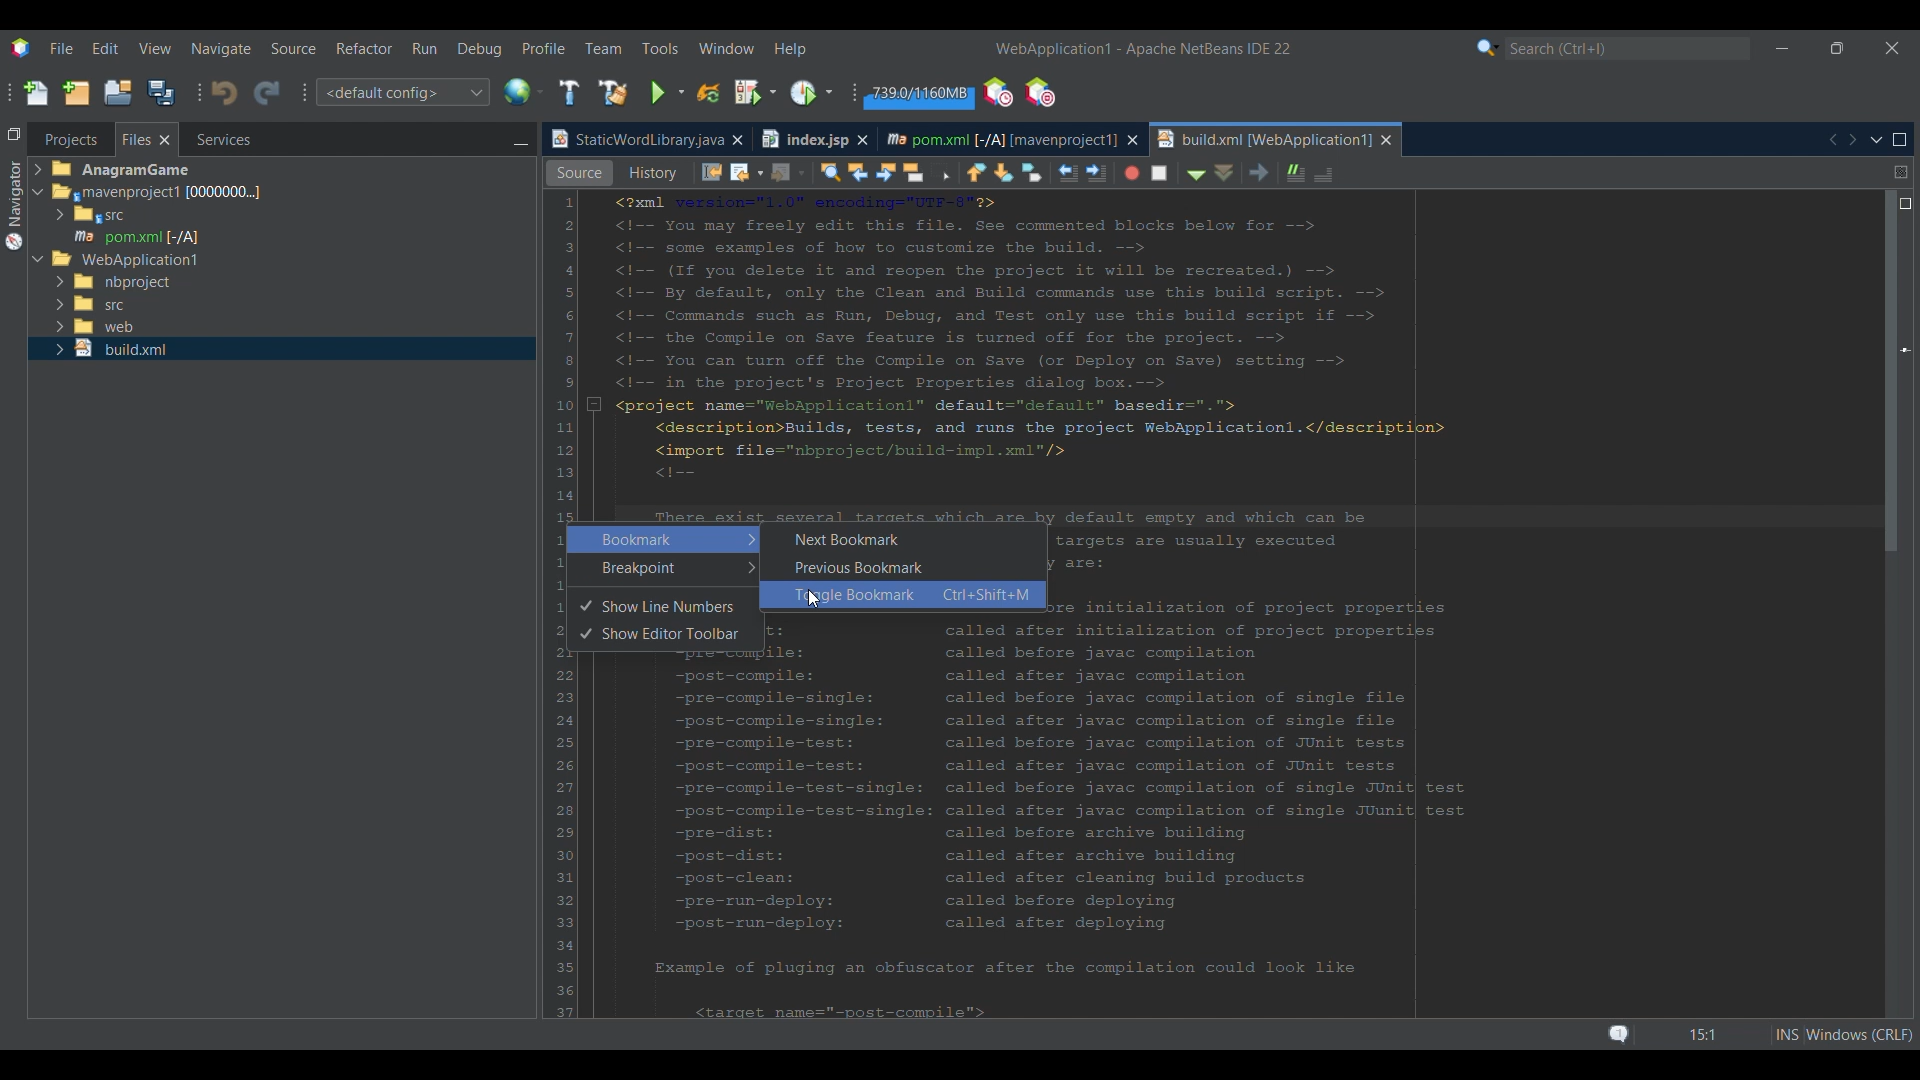 This screenshot has height=1080, width=1920. What do you see at coordinates (1245, 174) in the screenshot?
I see `Shift line left` at bounding box center [1245, 174].